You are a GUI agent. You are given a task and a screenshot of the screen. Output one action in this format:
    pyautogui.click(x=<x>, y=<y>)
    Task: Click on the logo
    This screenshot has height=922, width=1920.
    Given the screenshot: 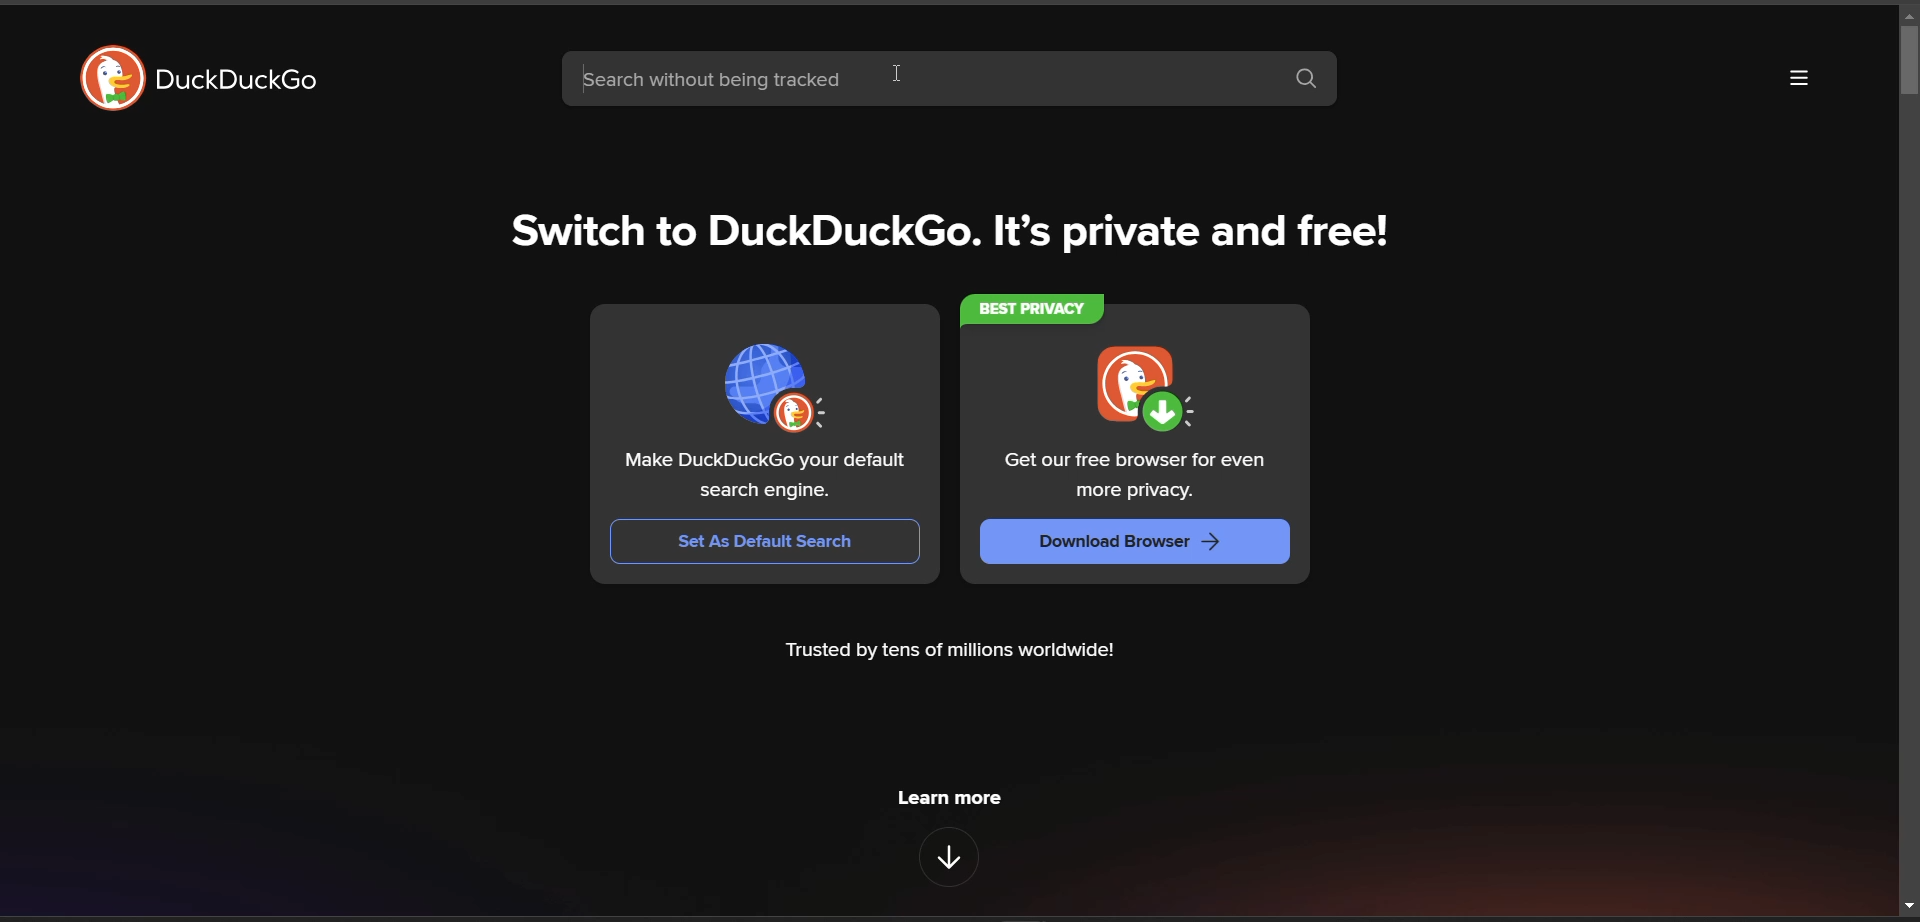 What is the action you would take?
    pyautogui.click(x=1144, y=392)
    